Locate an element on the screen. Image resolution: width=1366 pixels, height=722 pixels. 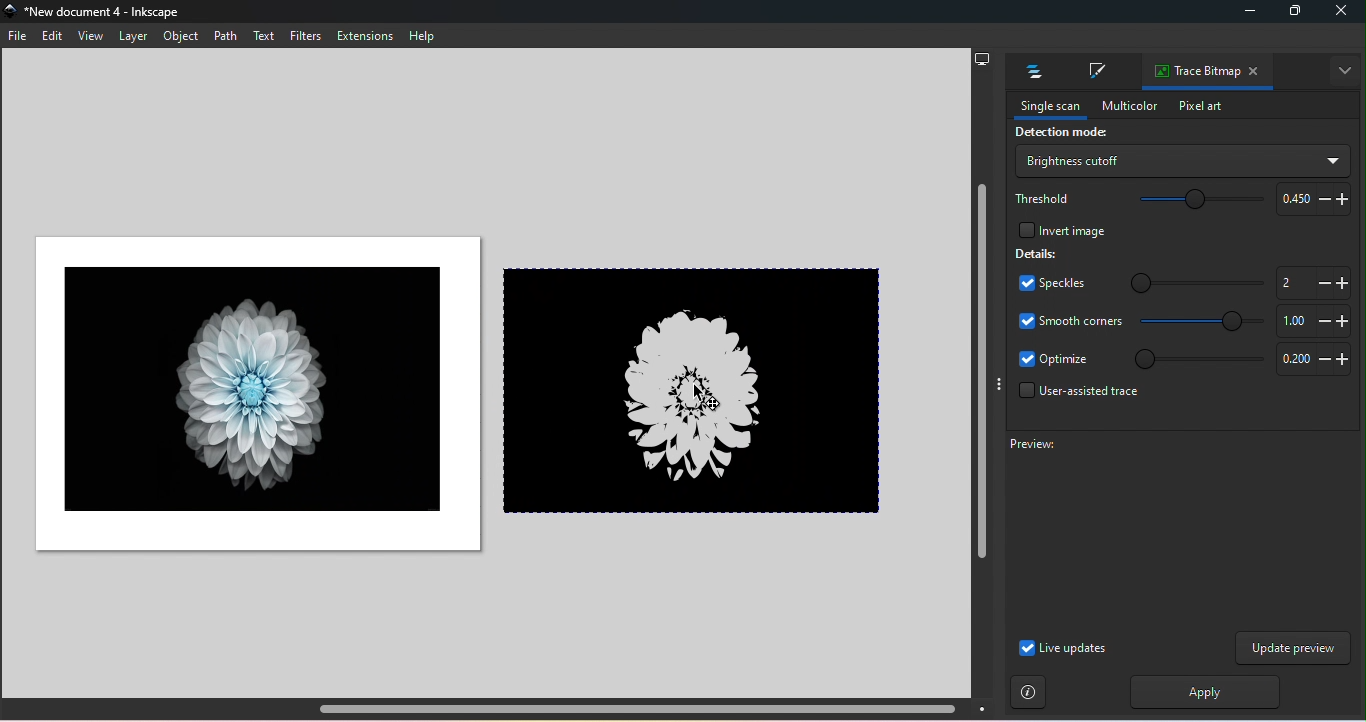
Extensions is located at coordinates (367, 36).